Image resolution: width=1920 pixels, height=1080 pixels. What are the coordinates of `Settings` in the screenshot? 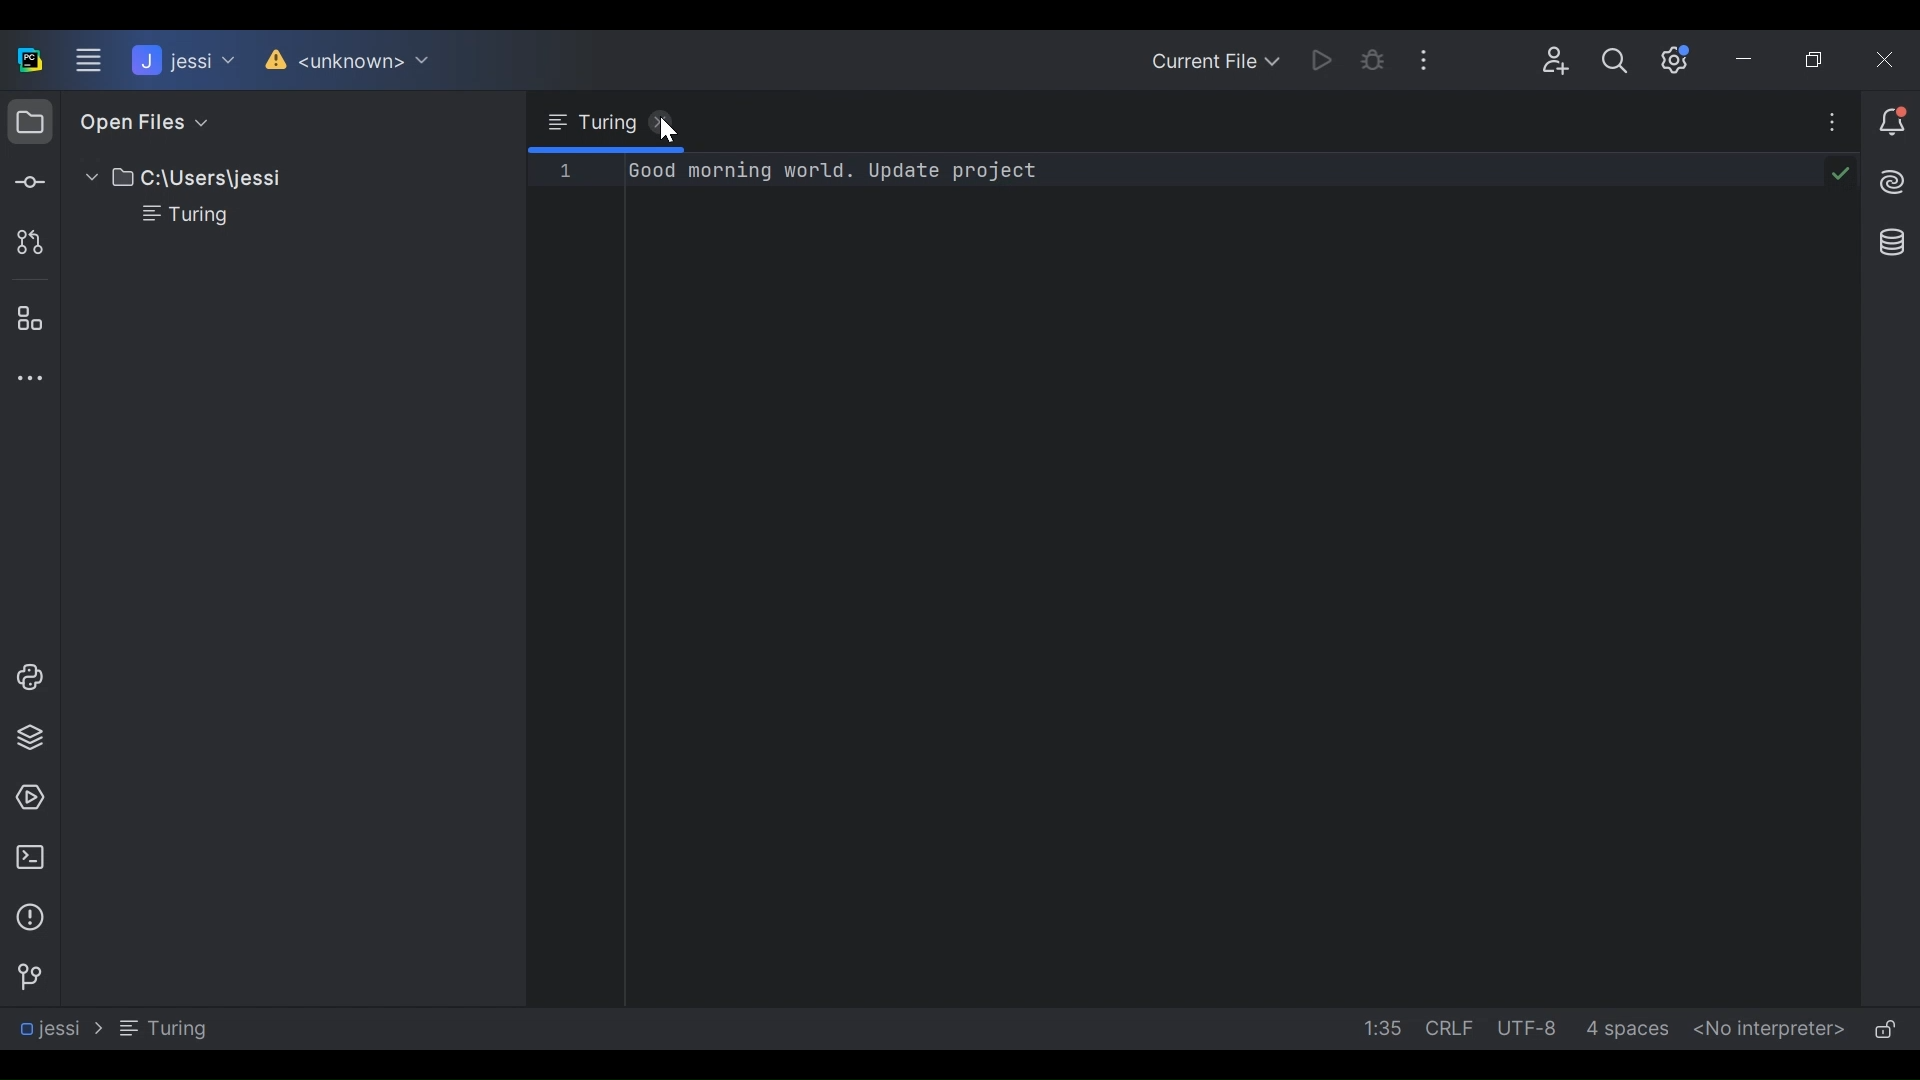 It's located at (1681, 59).